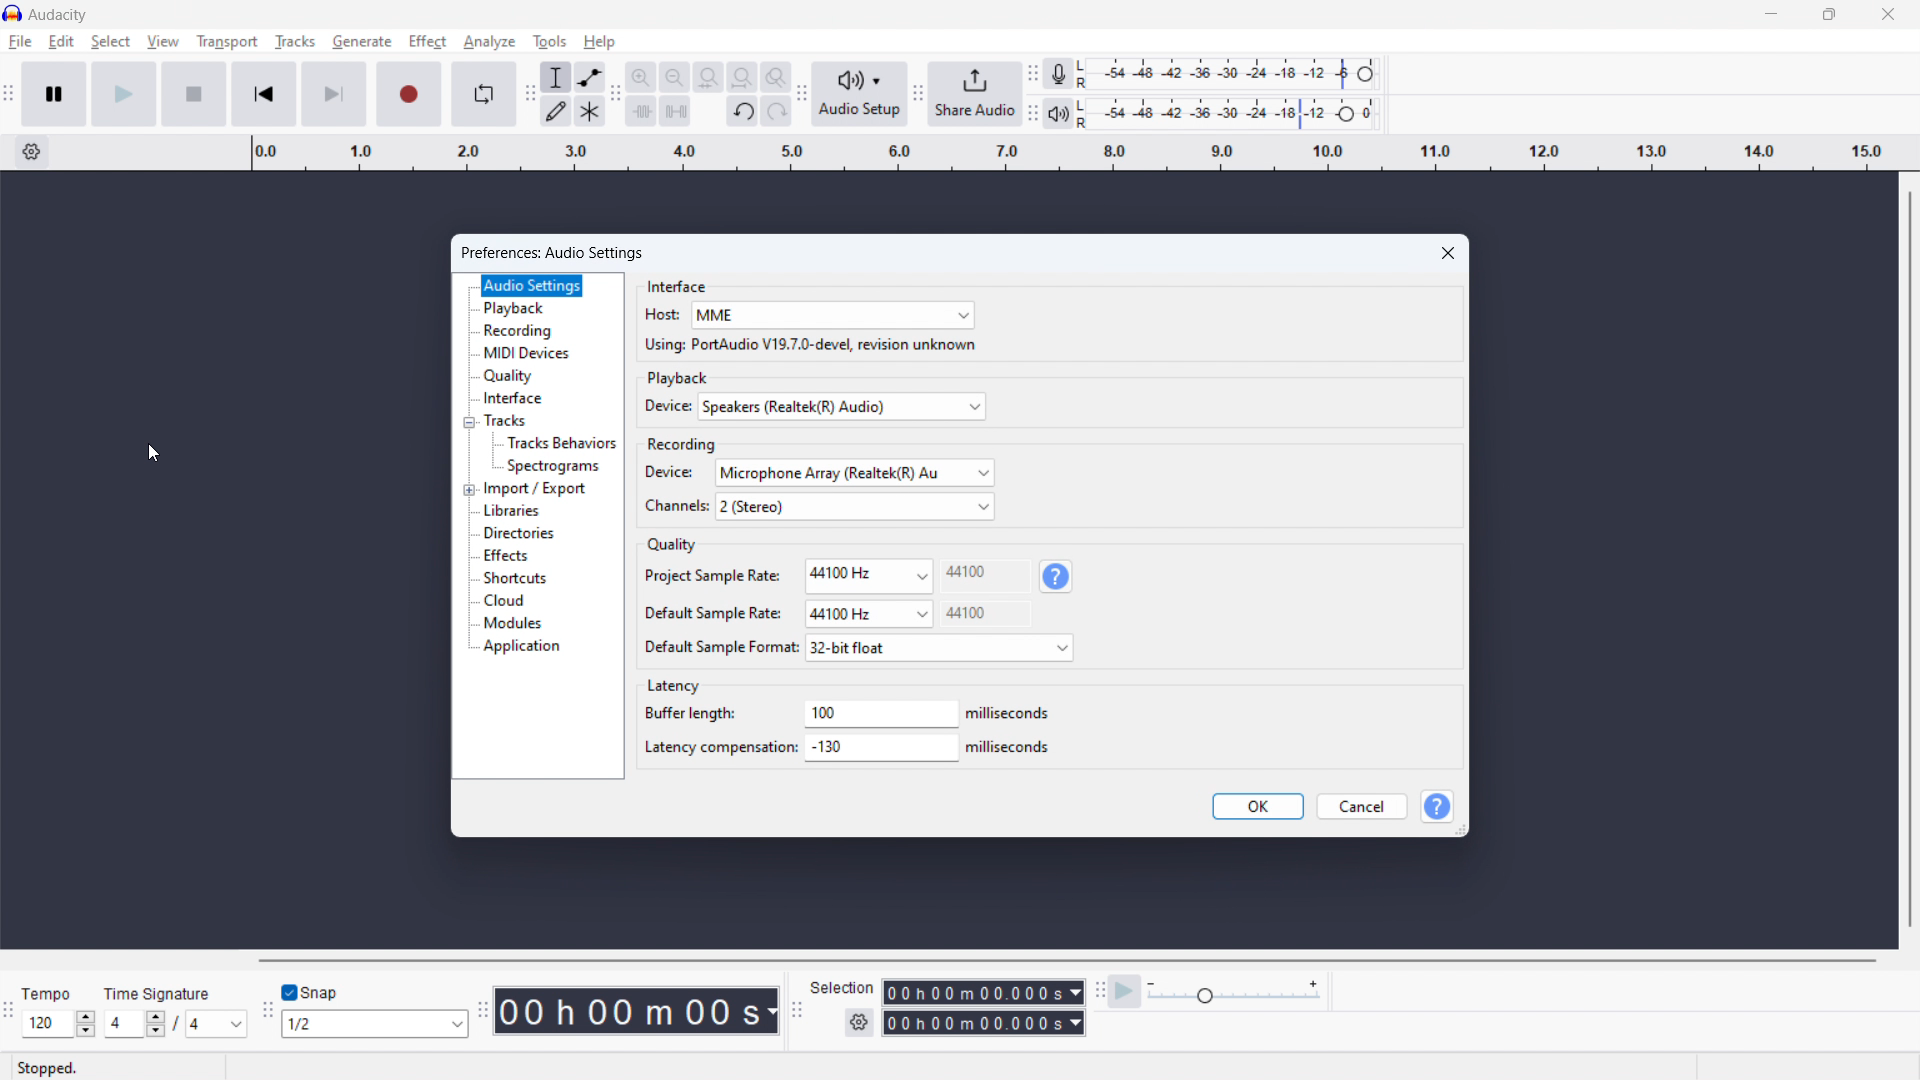 This screenshot has width=1920, height=1080. Describe the element at coordinates (1099, 992) in the screenshot. I see `play at speed toolbar` at that location.